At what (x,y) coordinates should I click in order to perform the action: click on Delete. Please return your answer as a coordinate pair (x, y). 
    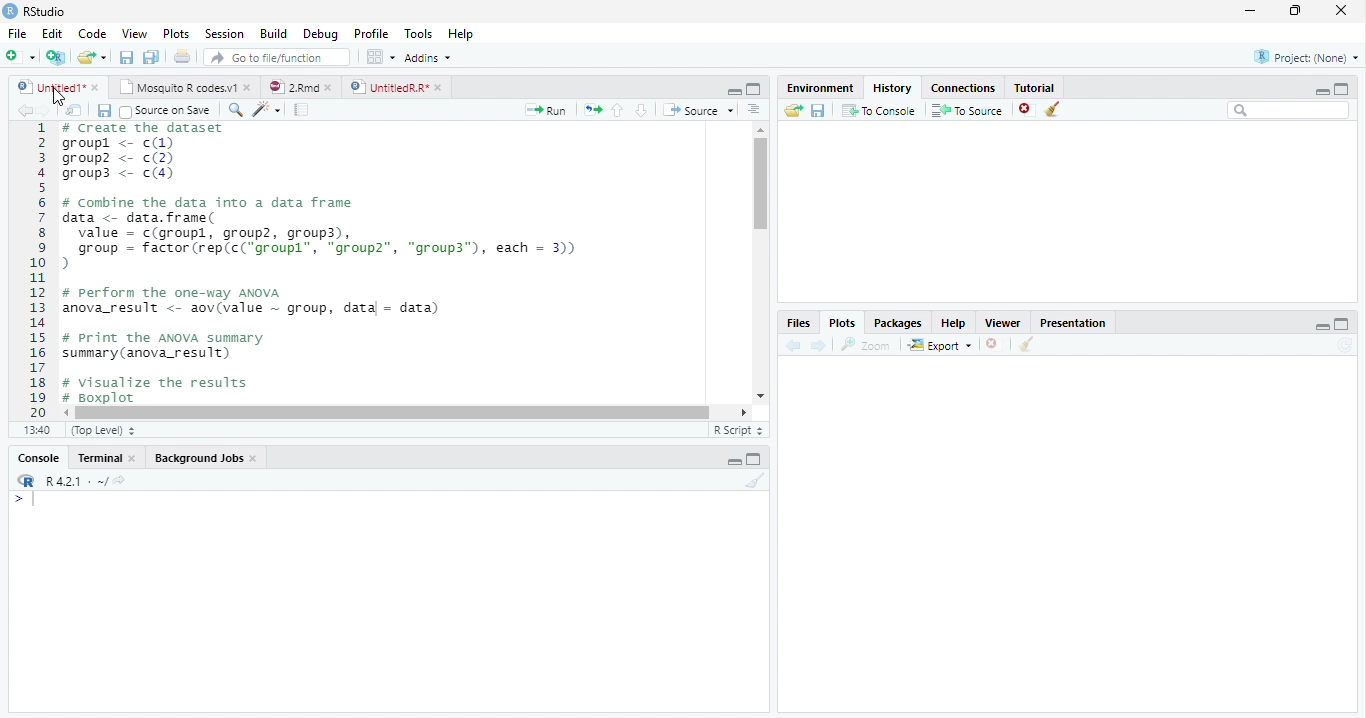
    Looking at the image, I should click on (993, 345).